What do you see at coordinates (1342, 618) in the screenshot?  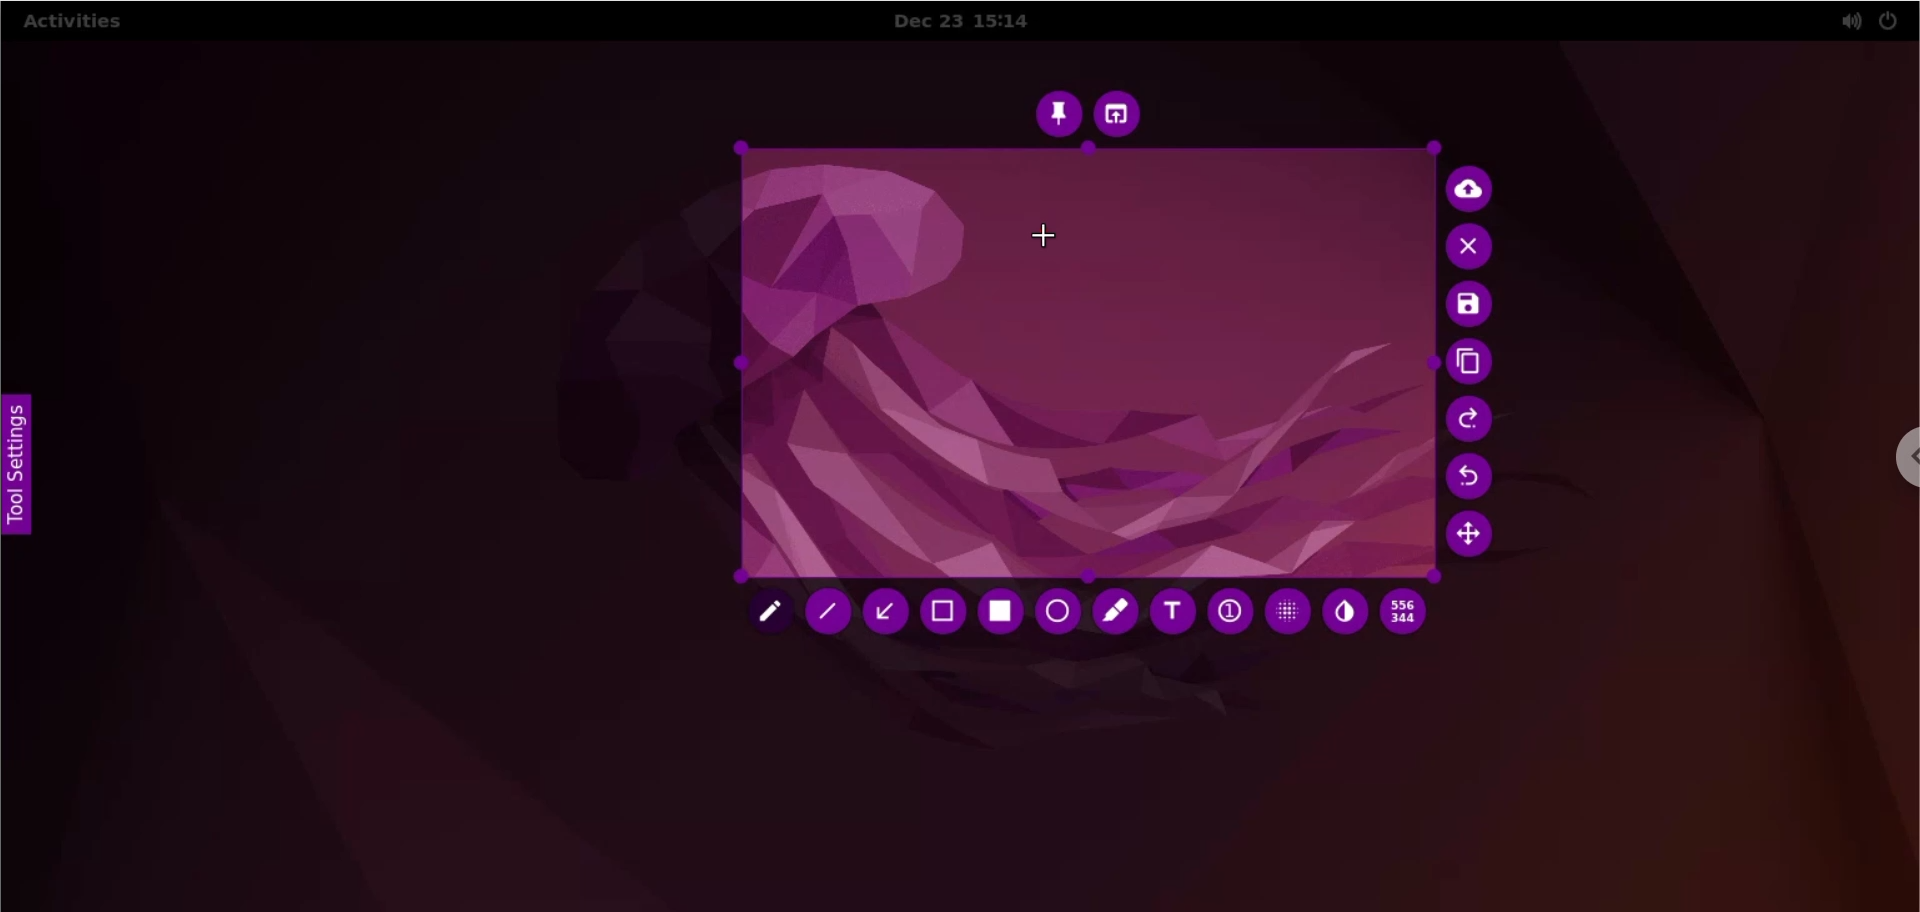 I see `inverter tool` at bounding box center [1342, 618].